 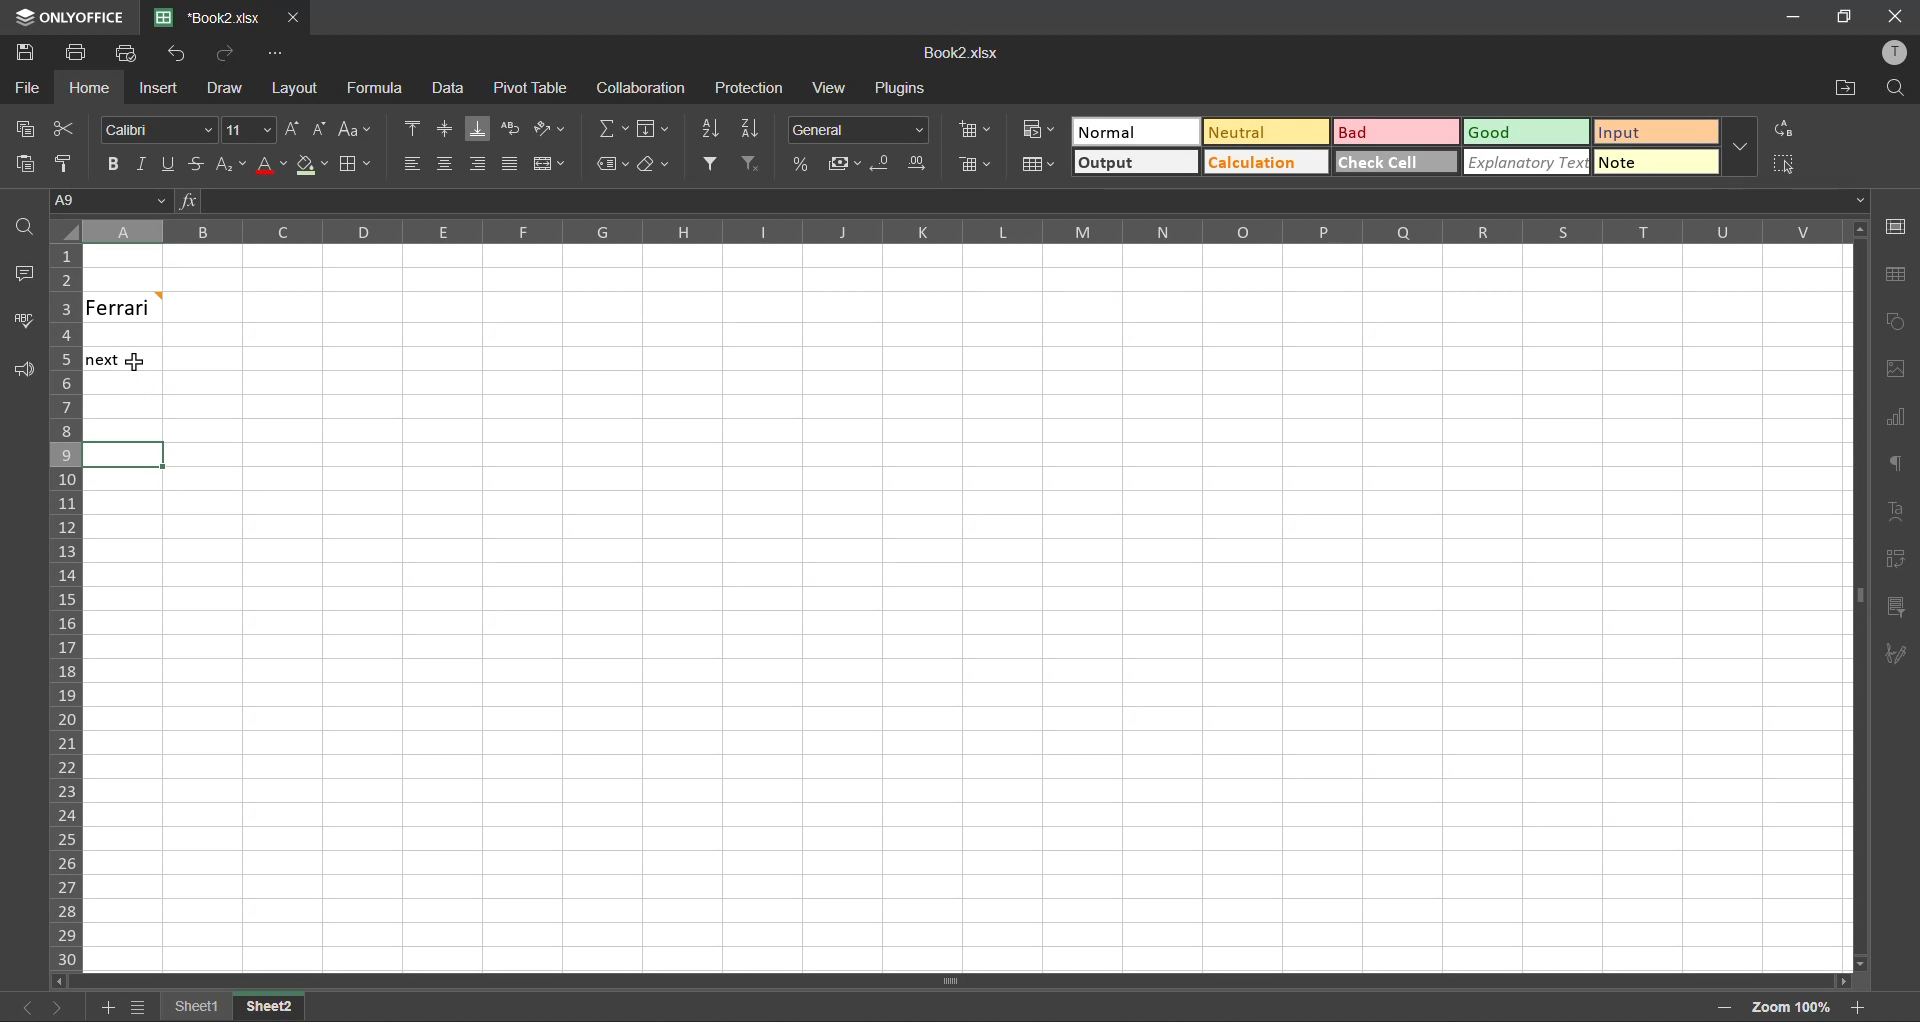 What do you see at coordinates (845, 164) in the screenshot?
I see `accounting` at bounding box center [845, 164].